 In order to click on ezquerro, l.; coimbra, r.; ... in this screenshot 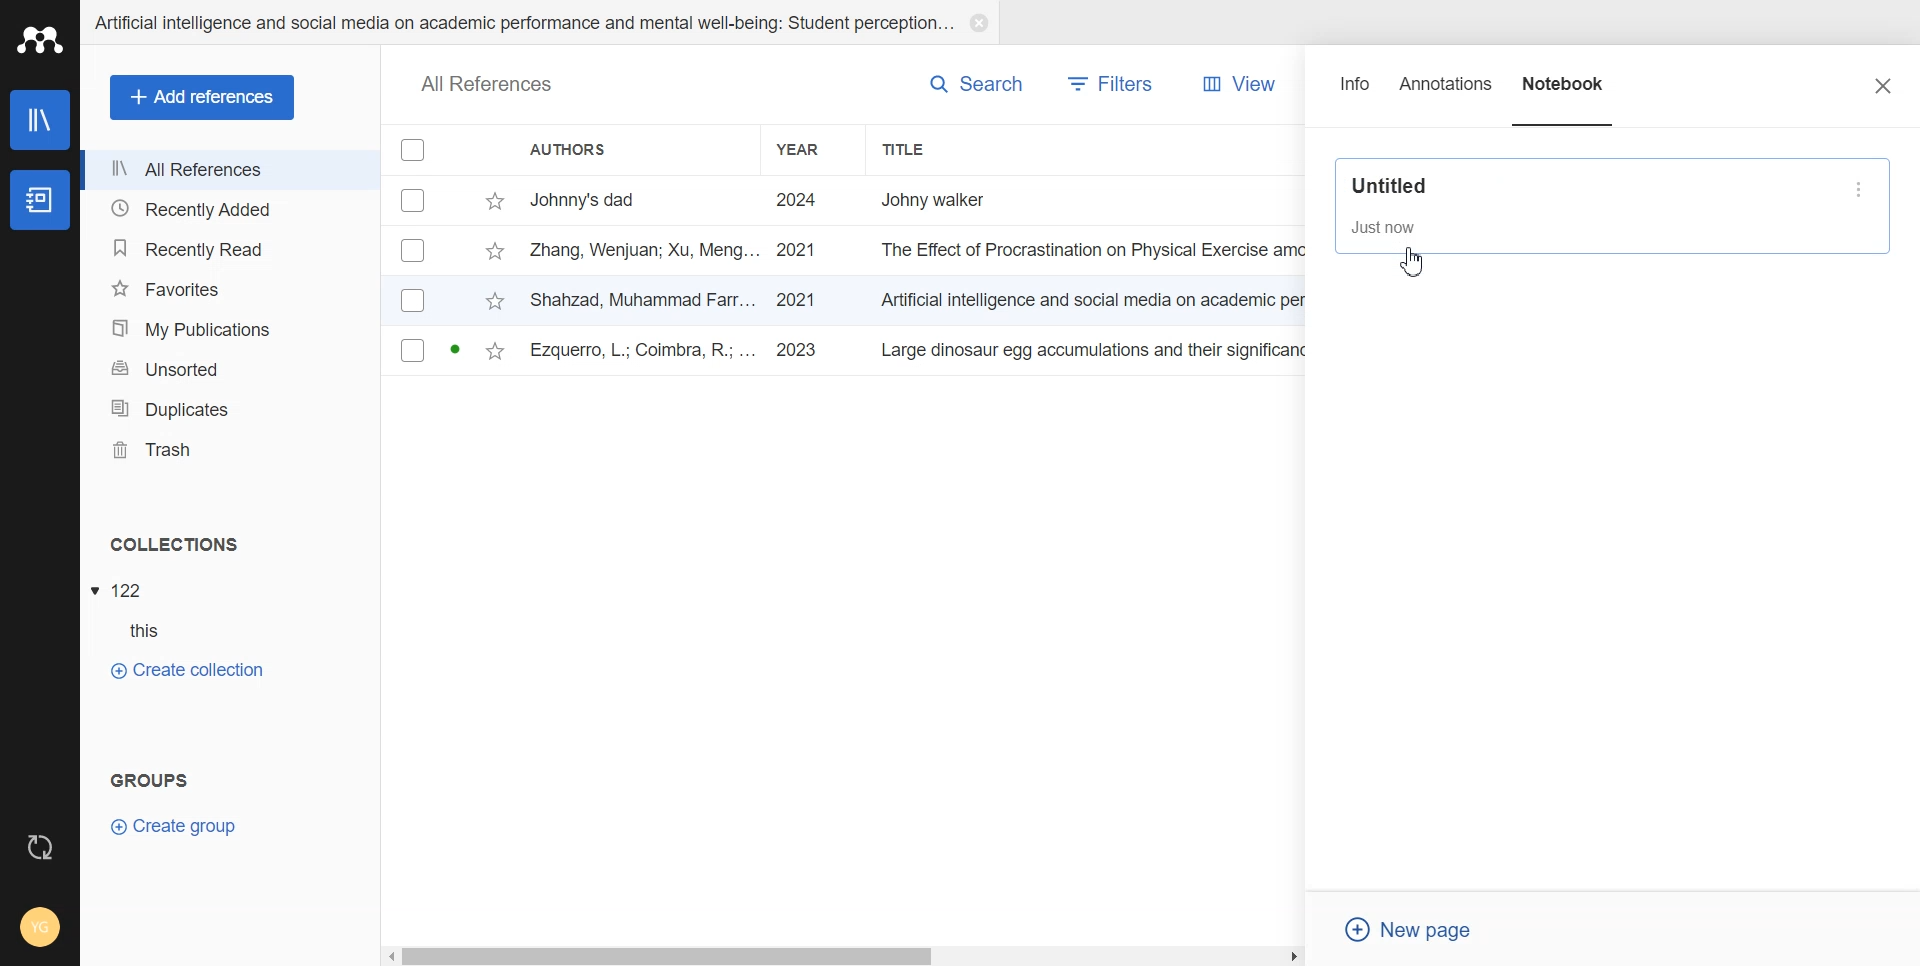, I will do `click(645, 352)`.